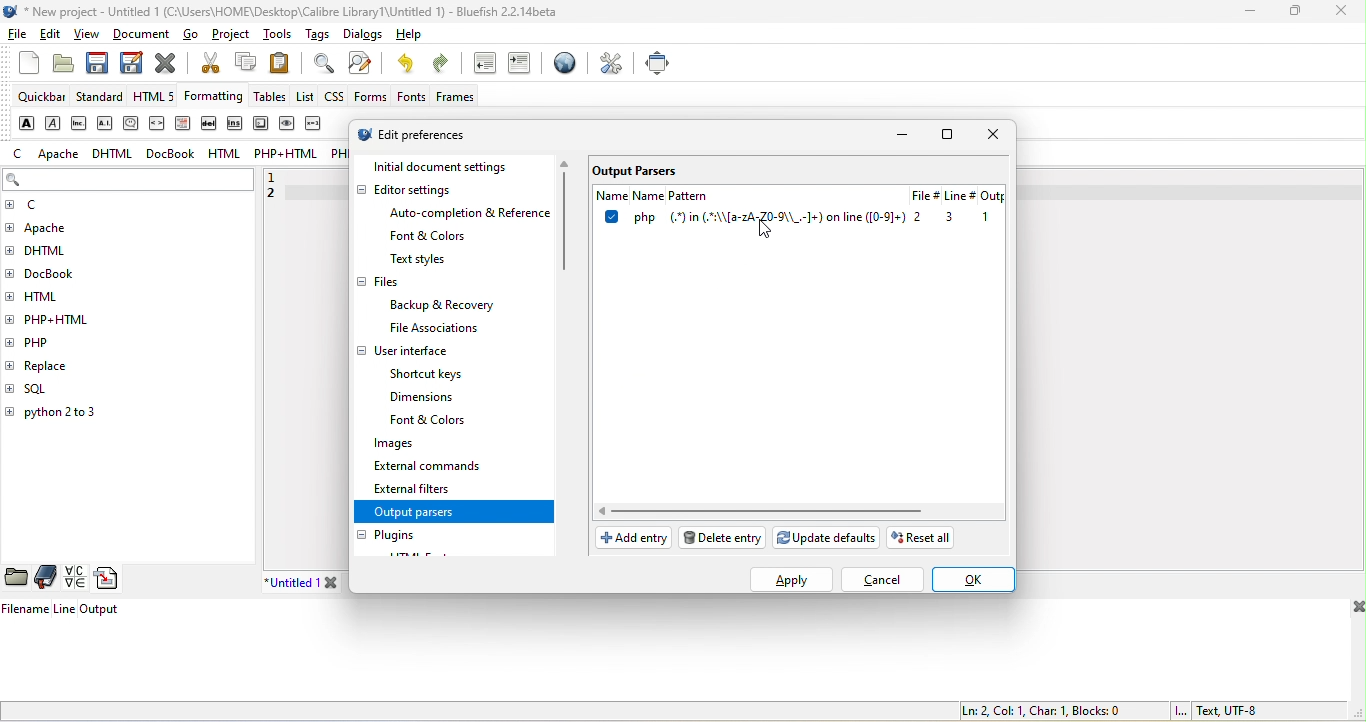  What do you see at coordinates (60, 276) in the screenshot?
I see `docbook` at bounding box center [60, 276].